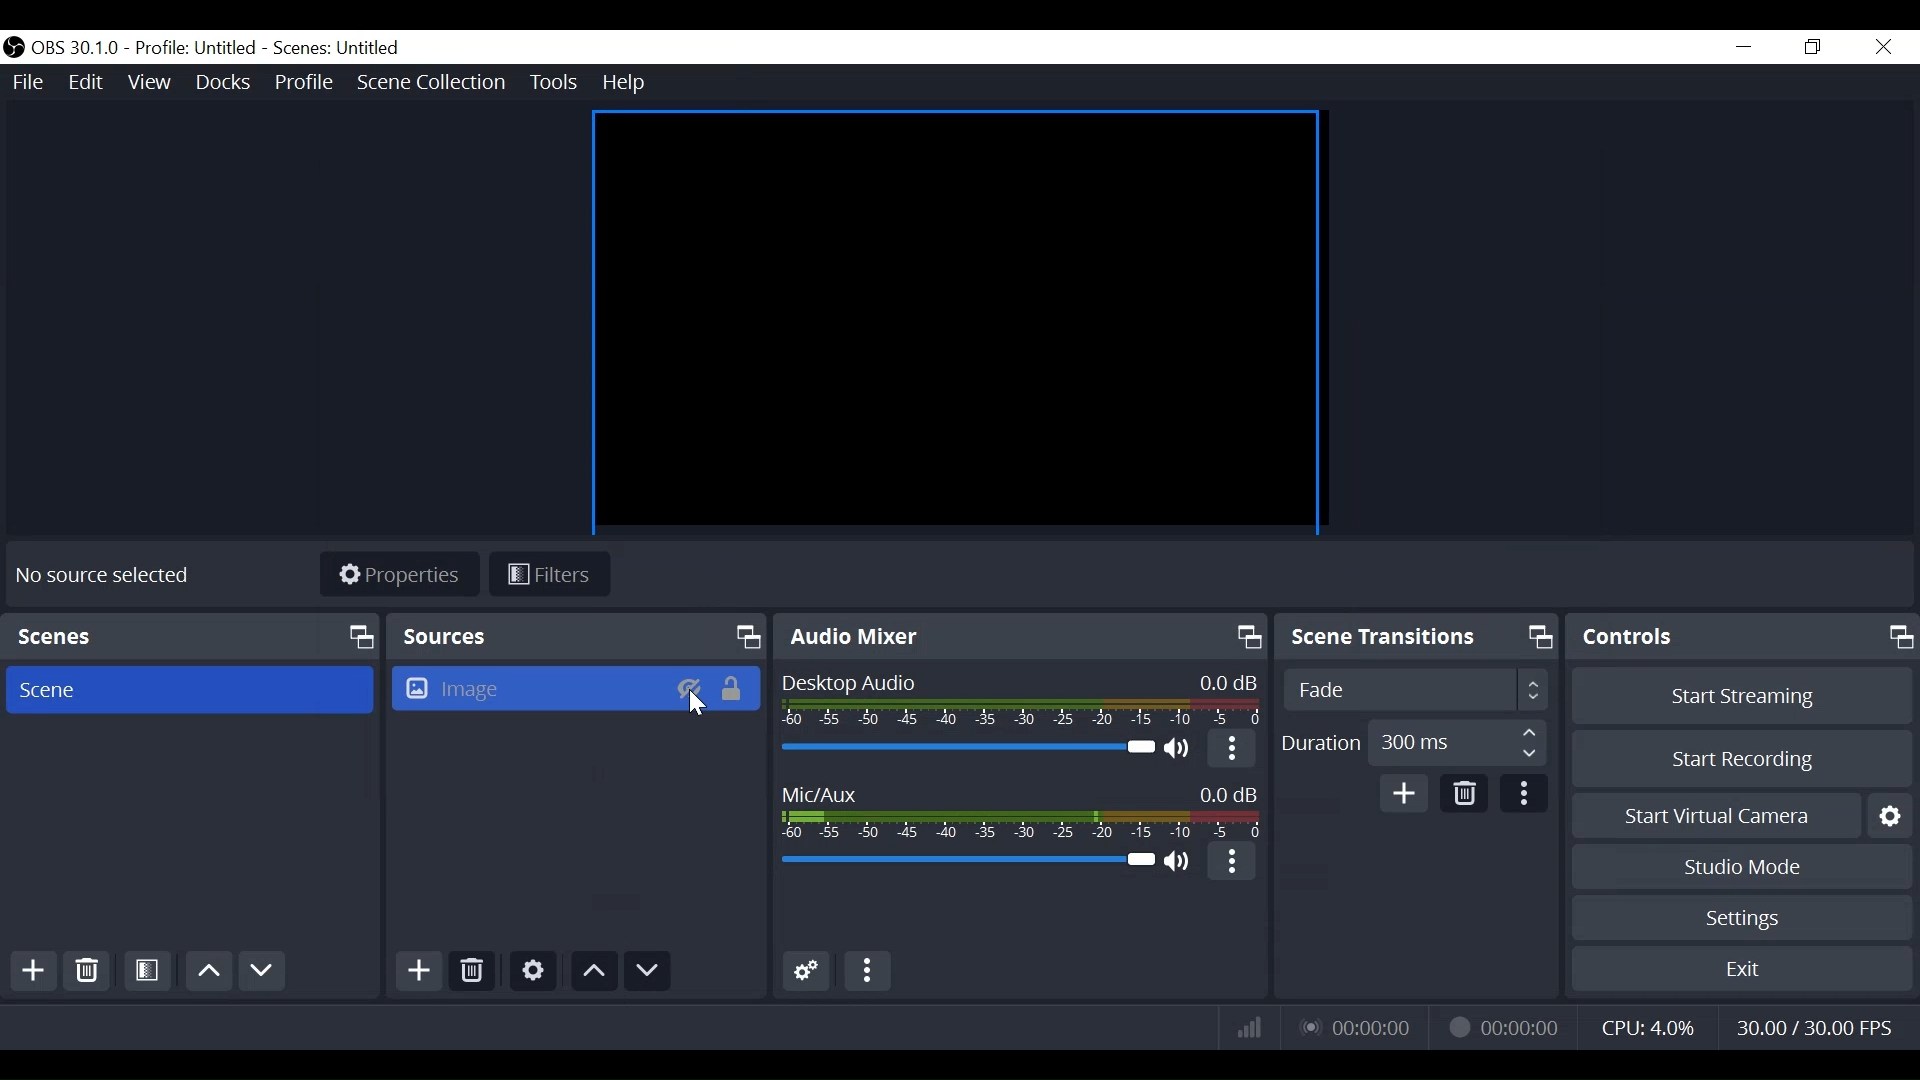 Image resolution: width=1920 pixels, height=1080 pixels. What do you see at coordinates (578, 636) in the screenshot?
I see `Sources` at bounding box center [578, 636].